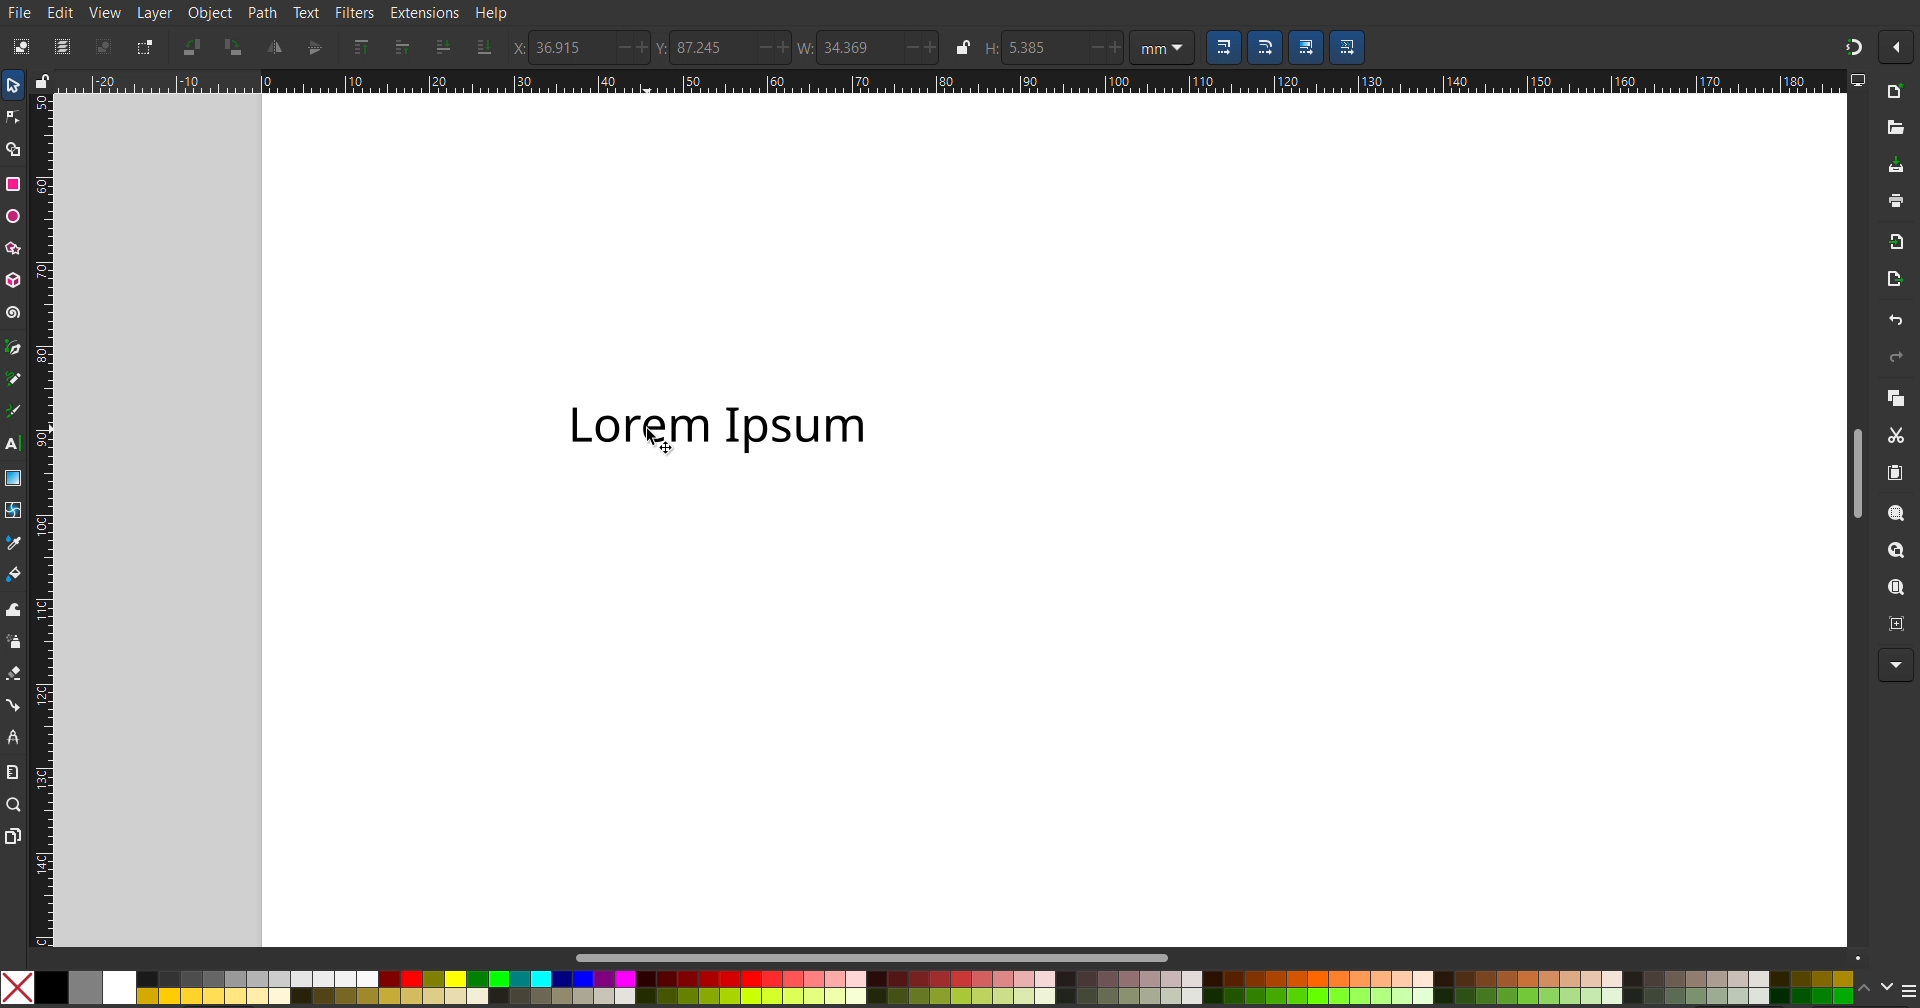  Describe the element at coordinates (1897, 400) in the screenshot. I see `Copy` at that location.